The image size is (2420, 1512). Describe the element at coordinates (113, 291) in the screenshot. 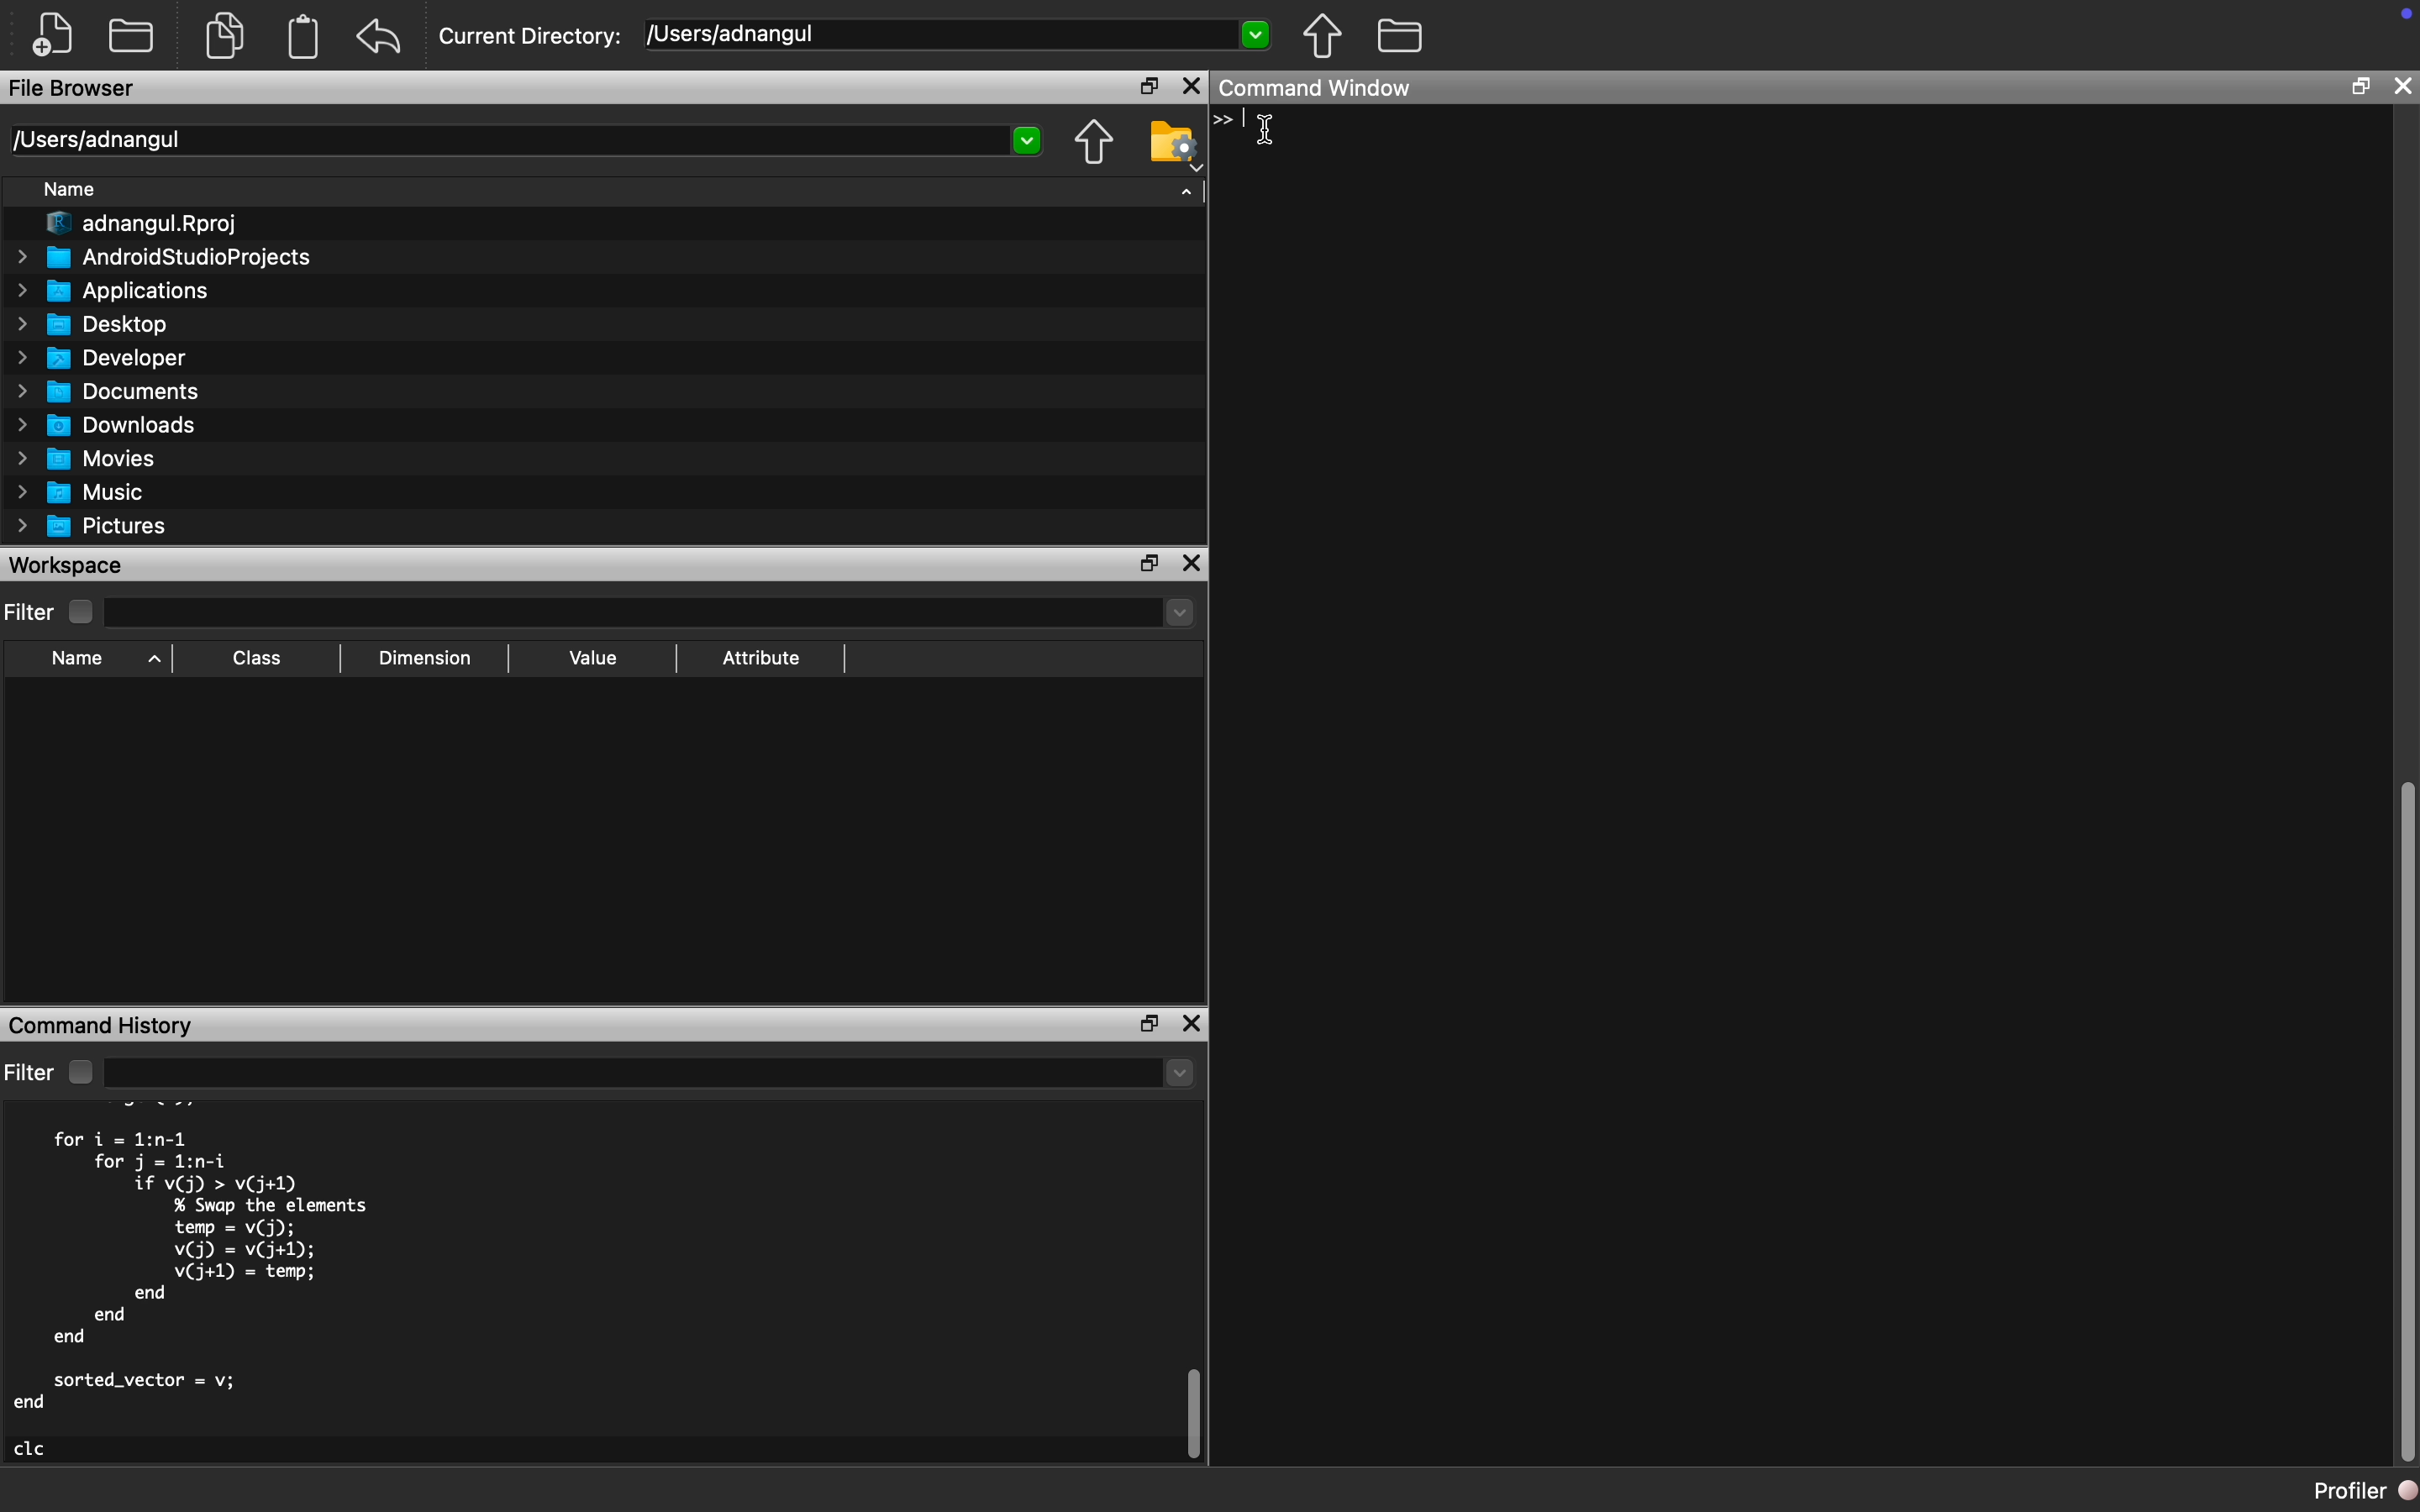

I see `Applications` at that location.